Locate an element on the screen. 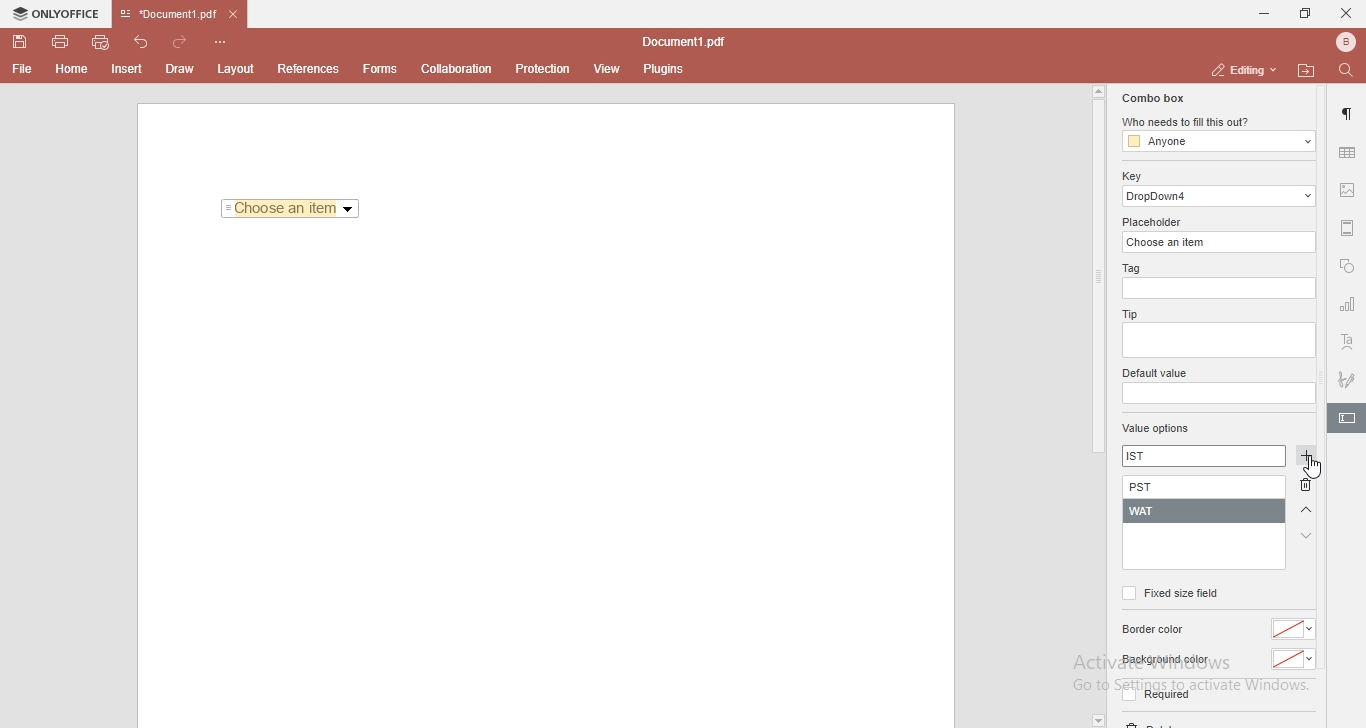 Image resolution: width=1366 pixels, height=728 pixels. undo is located at coordinates (144, 40).